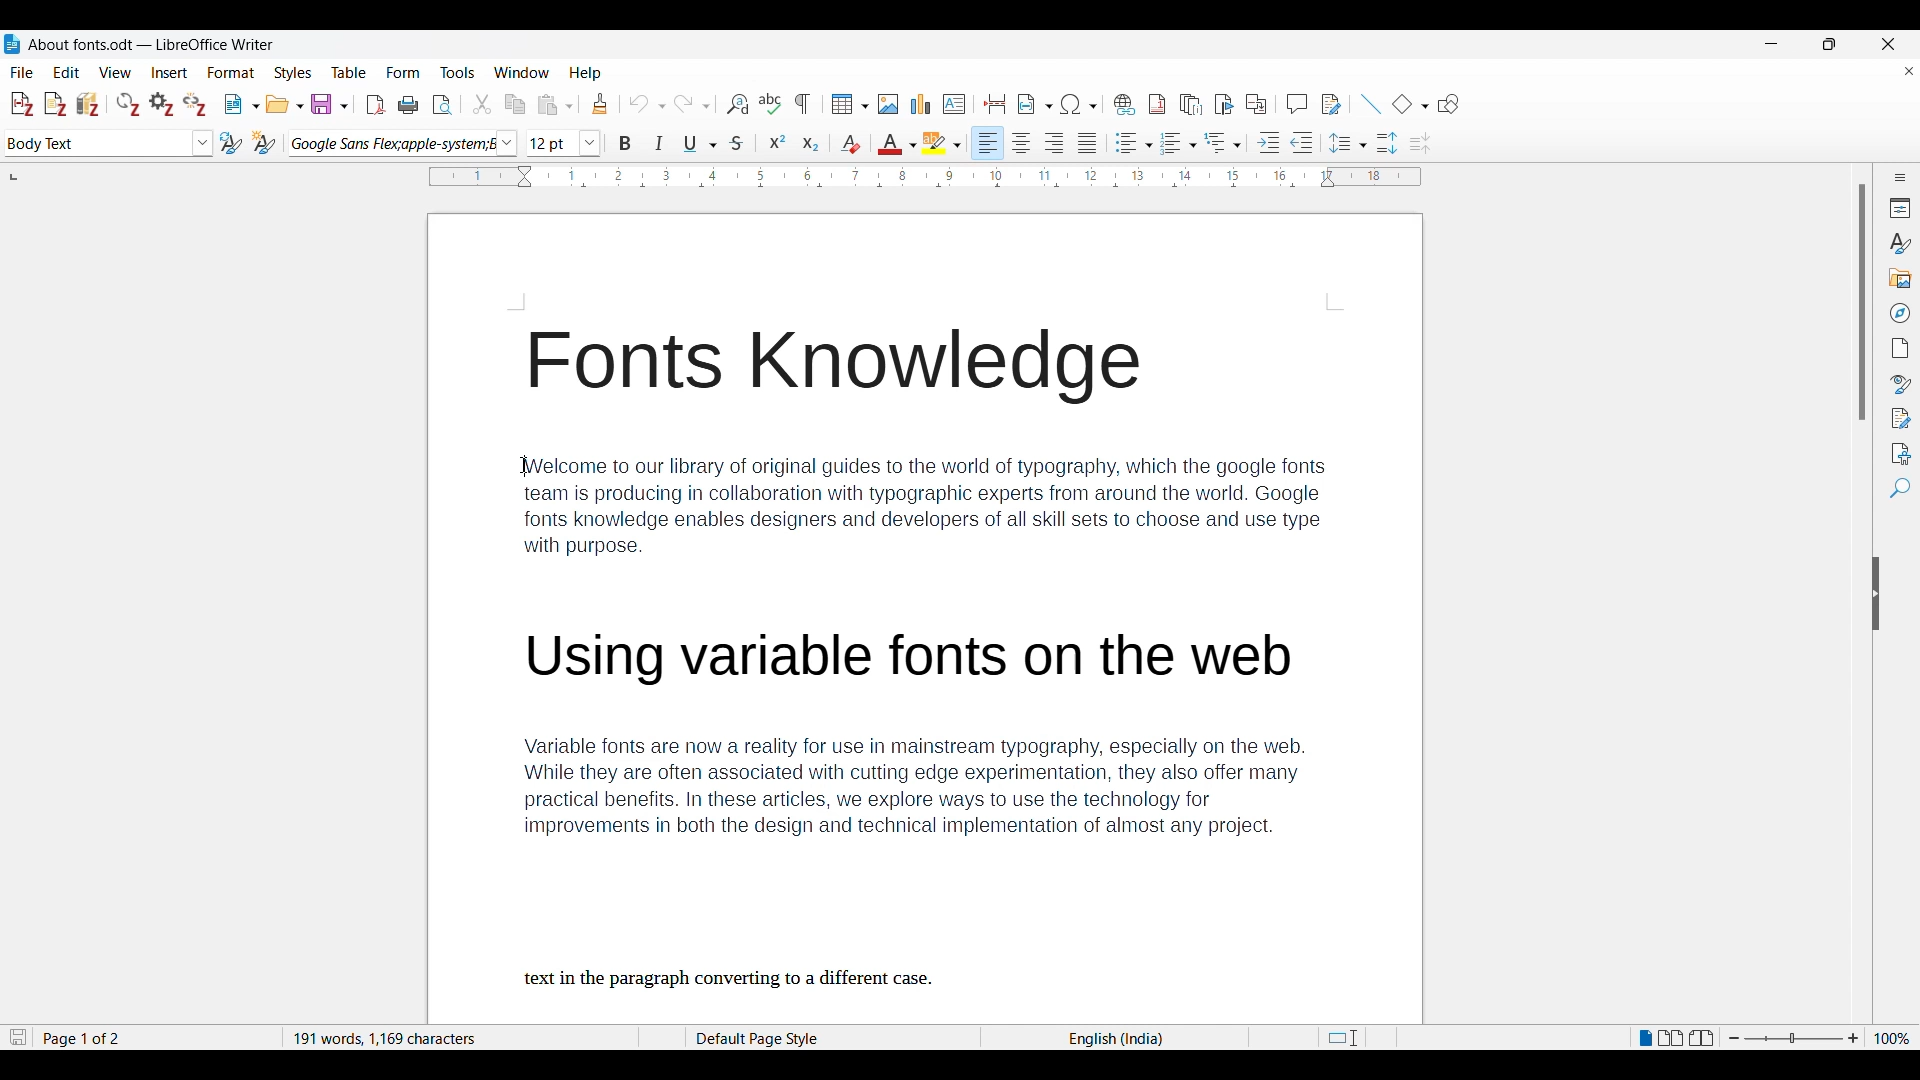 Image resolution: width=1920 pixels, height=1080 pixels. What do you see at coordinates (770, 104) in the screenshot?
I see `Spell check` at bounding box center [770, 104].